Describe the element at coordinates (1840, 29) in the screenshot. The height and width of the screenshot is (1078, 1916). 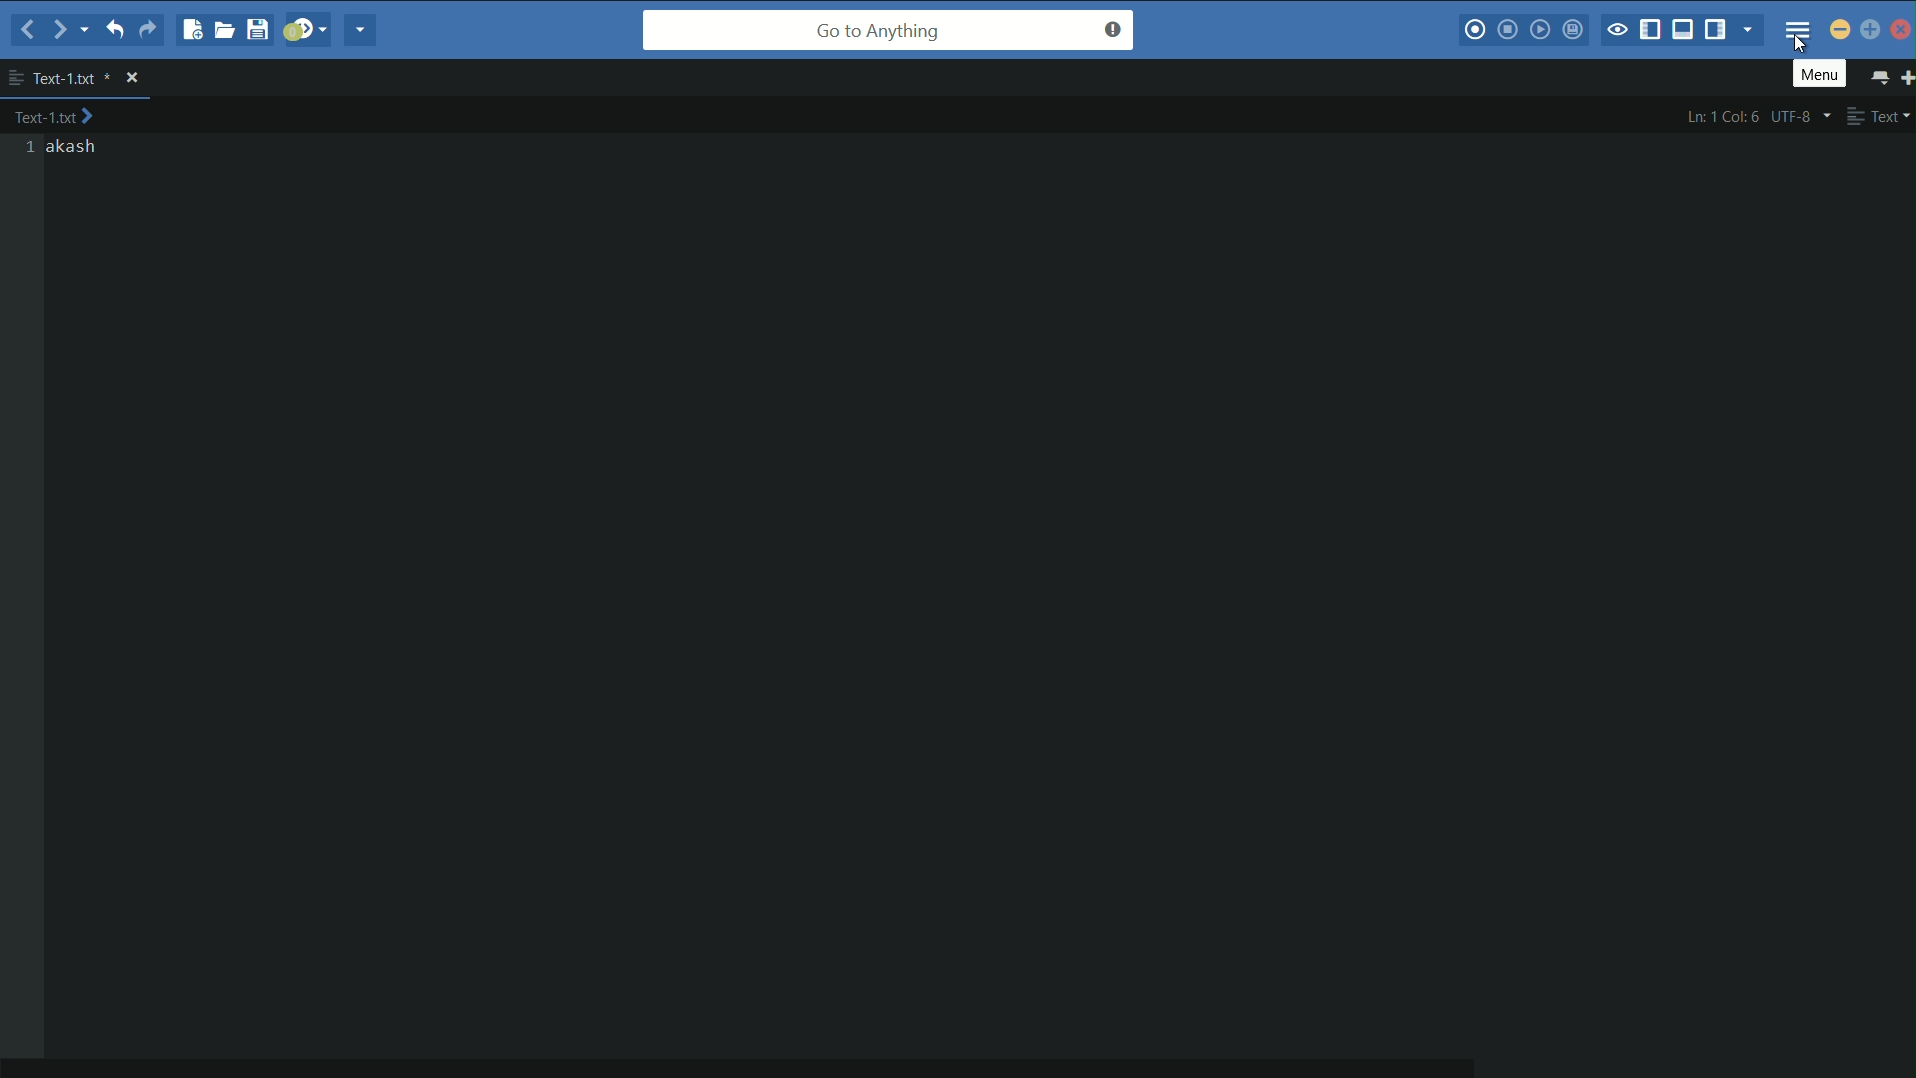
I see `minimize` at that location.